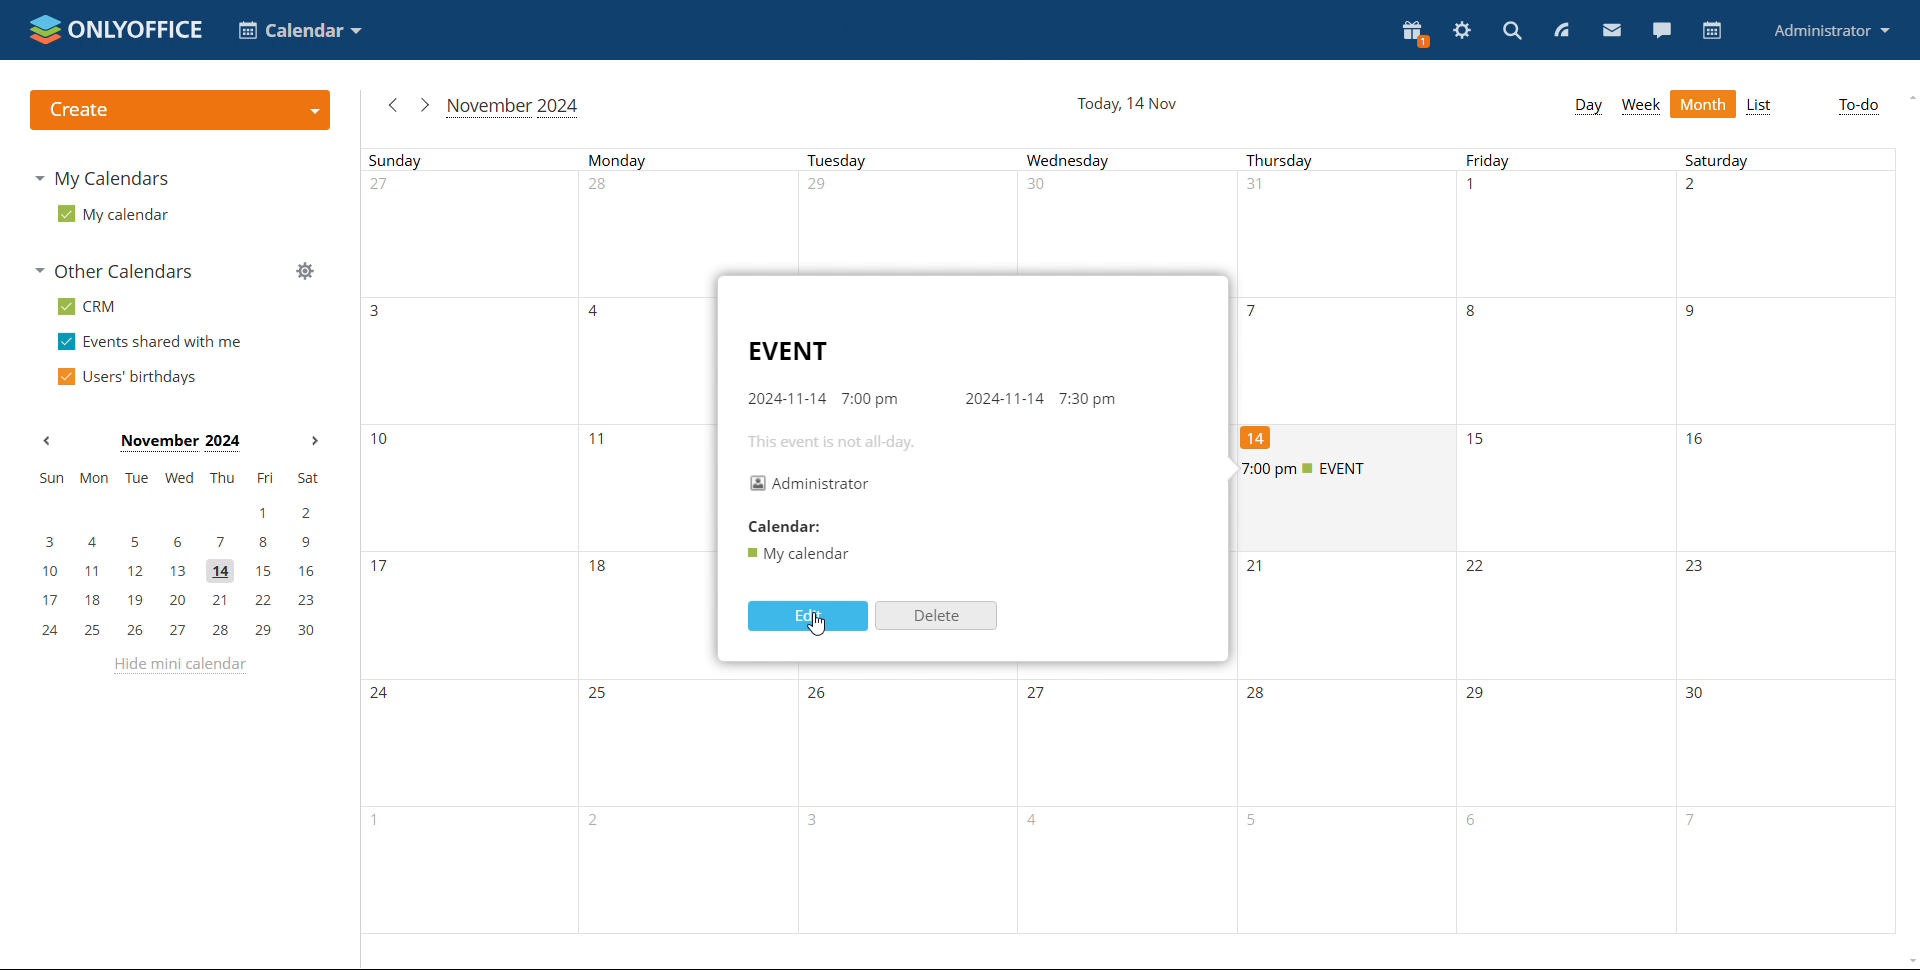  What do you see at coordinates (602, 443) in the screenshot?
I see `number` at bounding box center [602, 443].